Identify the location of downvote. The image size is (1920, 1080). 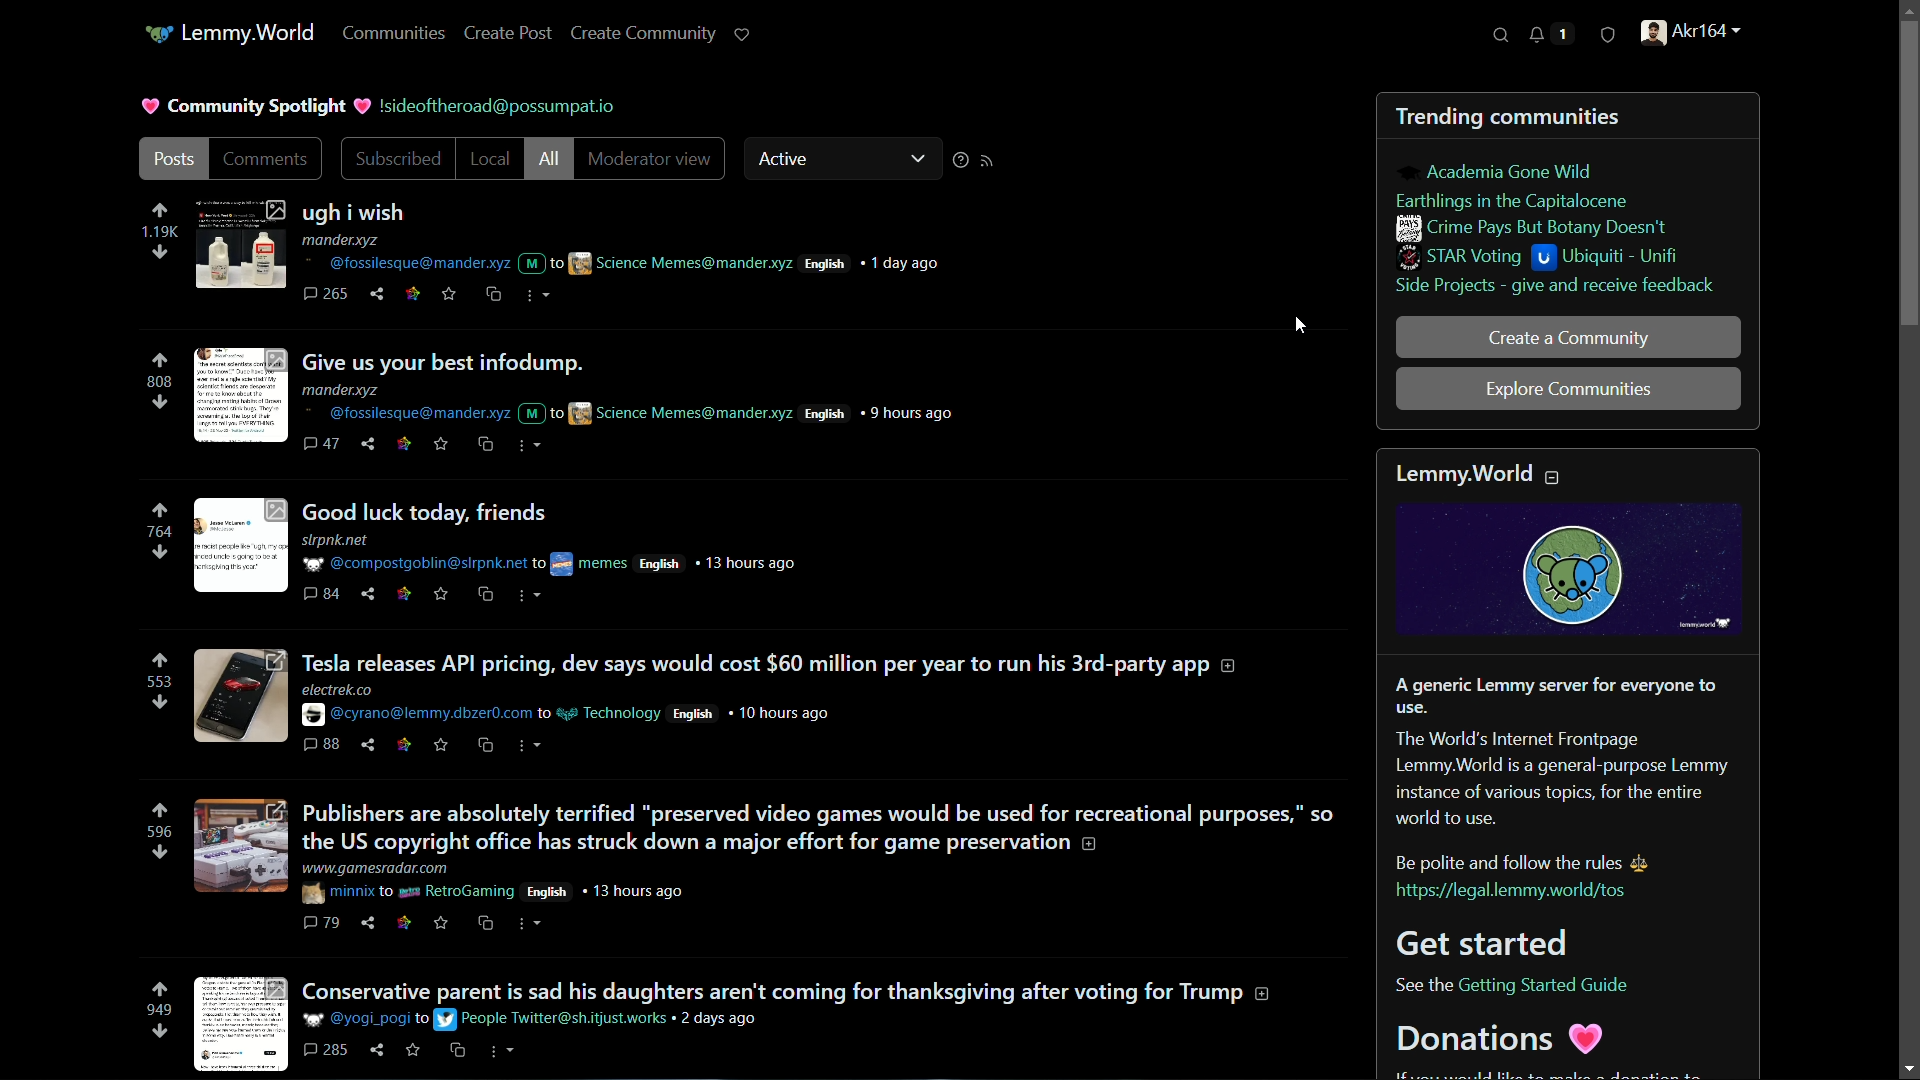
(158, 703).